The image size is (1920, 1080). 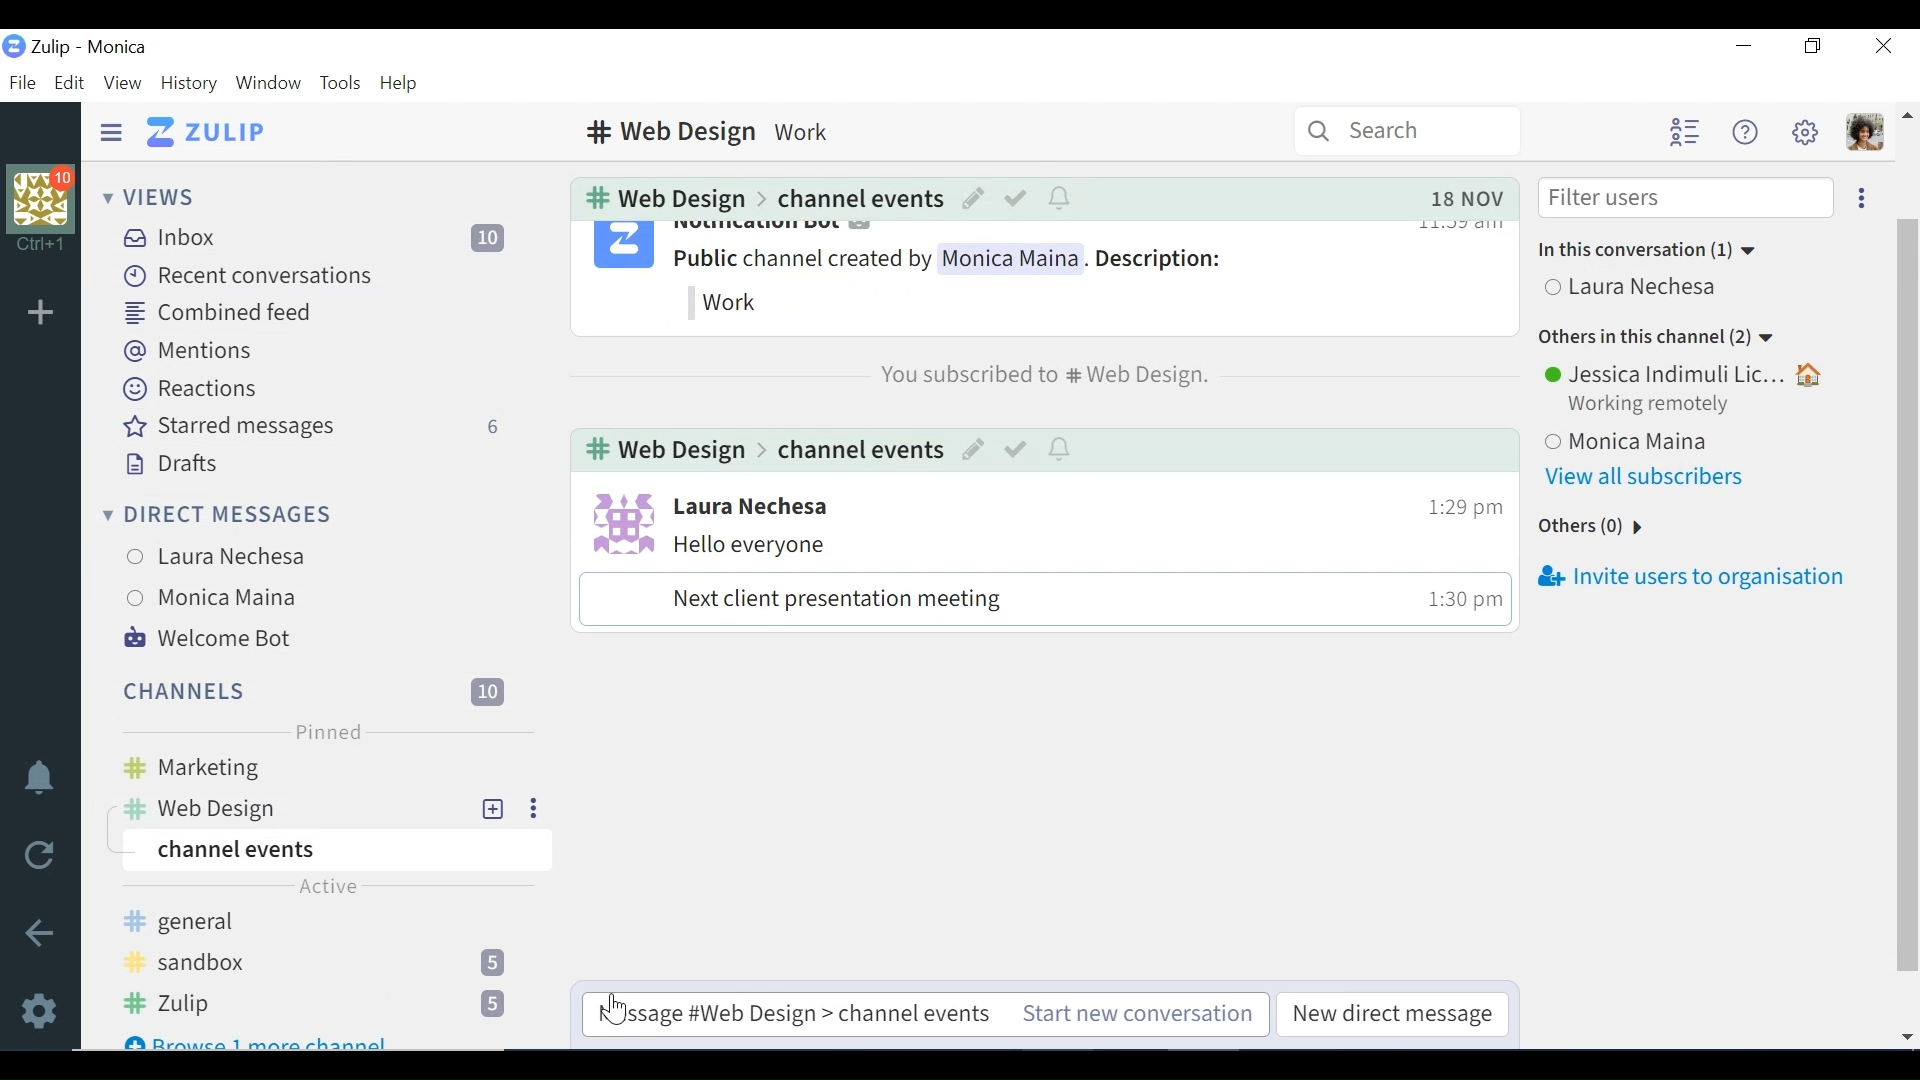 I want to click on Hide Sidebar, so click(x=111, y=131).